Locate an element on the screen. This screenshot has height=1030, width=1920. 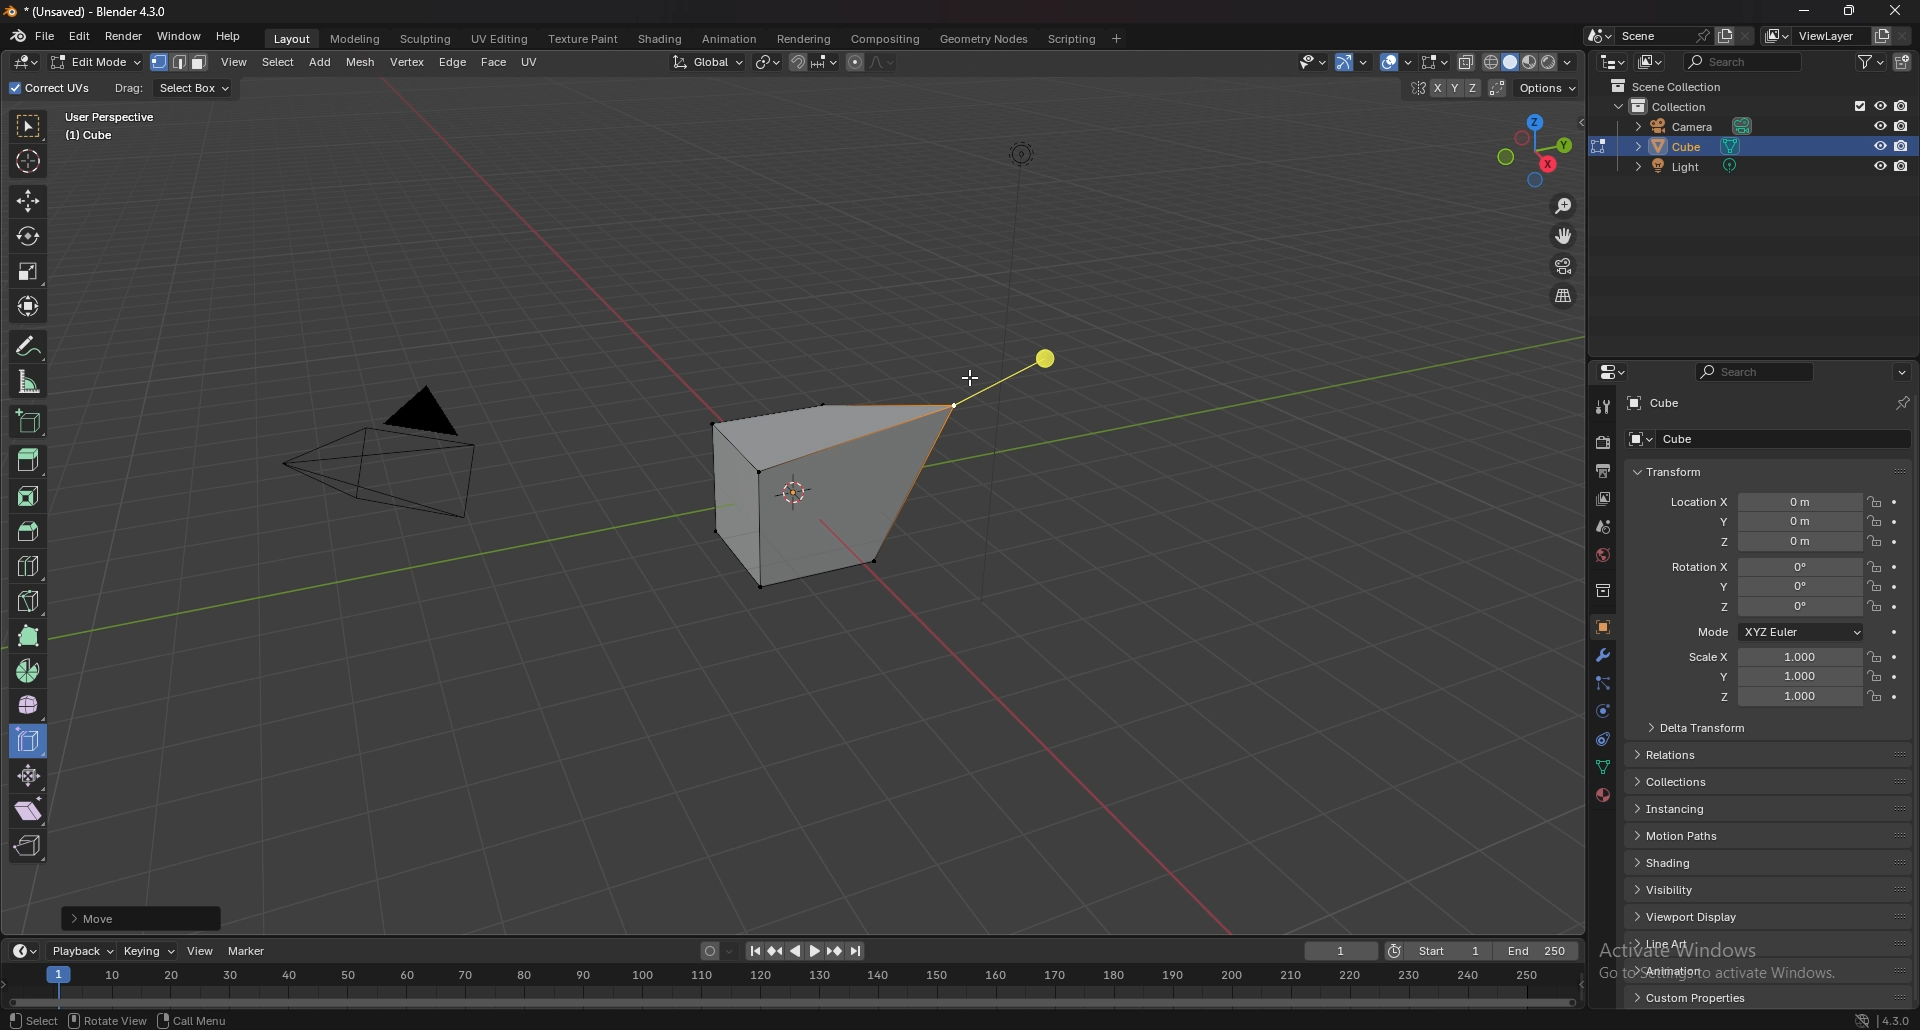
help is located at coordinates (228, 38).